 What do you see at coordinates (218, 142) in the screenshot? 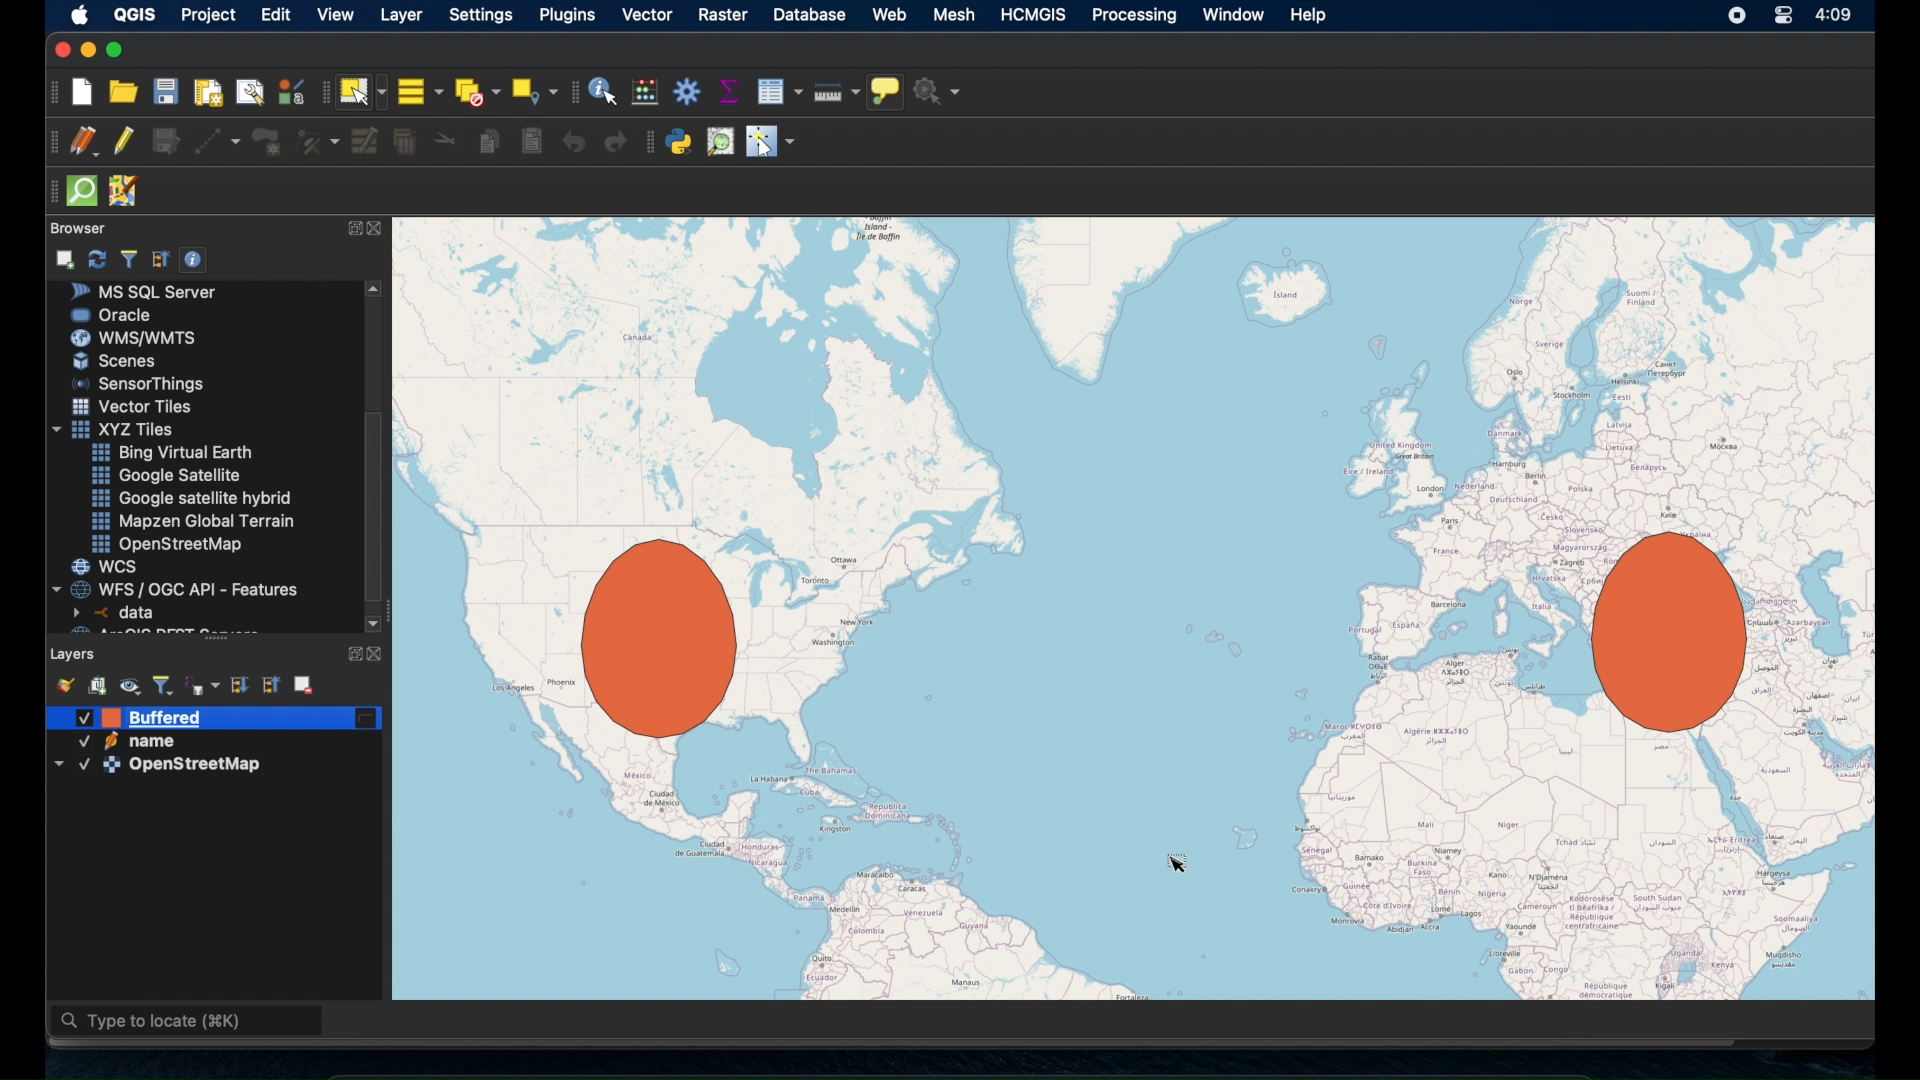
I see `digitize with segment` at bounding box center [218, 142].